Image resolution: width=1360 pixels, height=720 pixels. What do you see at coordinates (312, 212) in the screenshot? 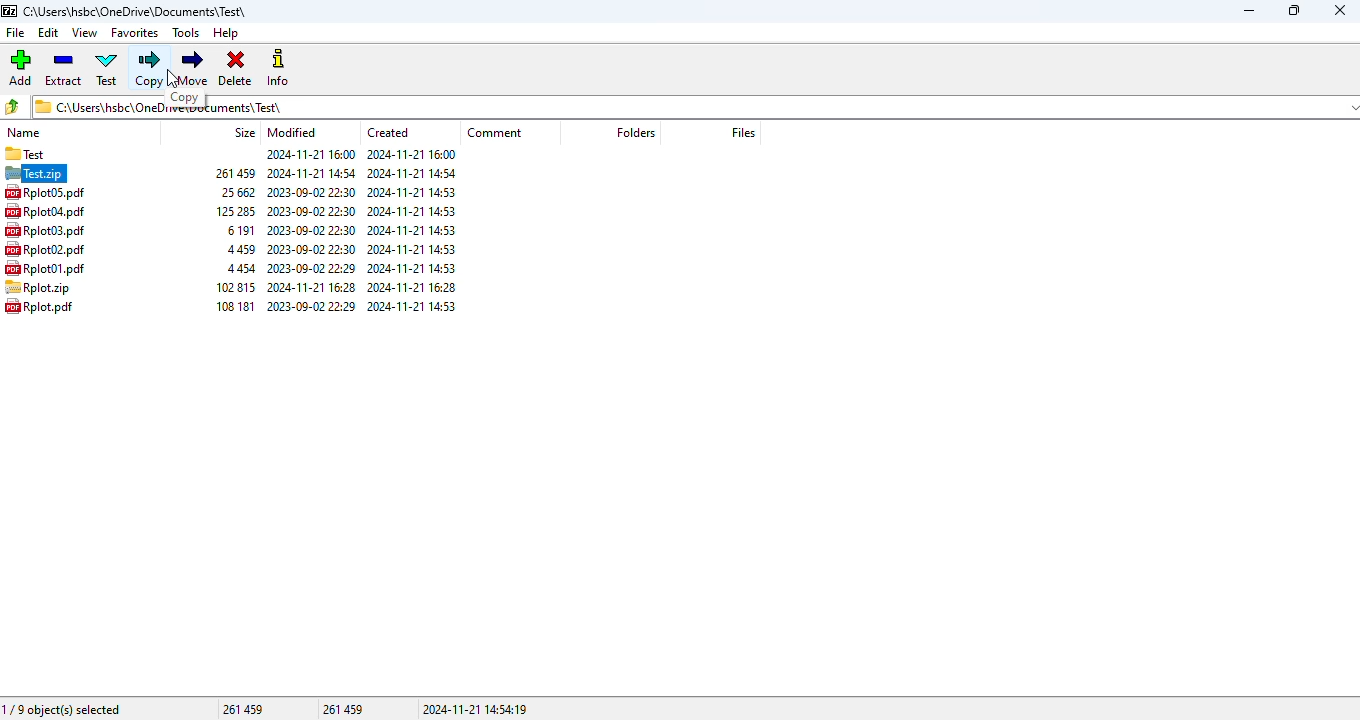
I see `modified date & time` at bounding box center [312, 212].